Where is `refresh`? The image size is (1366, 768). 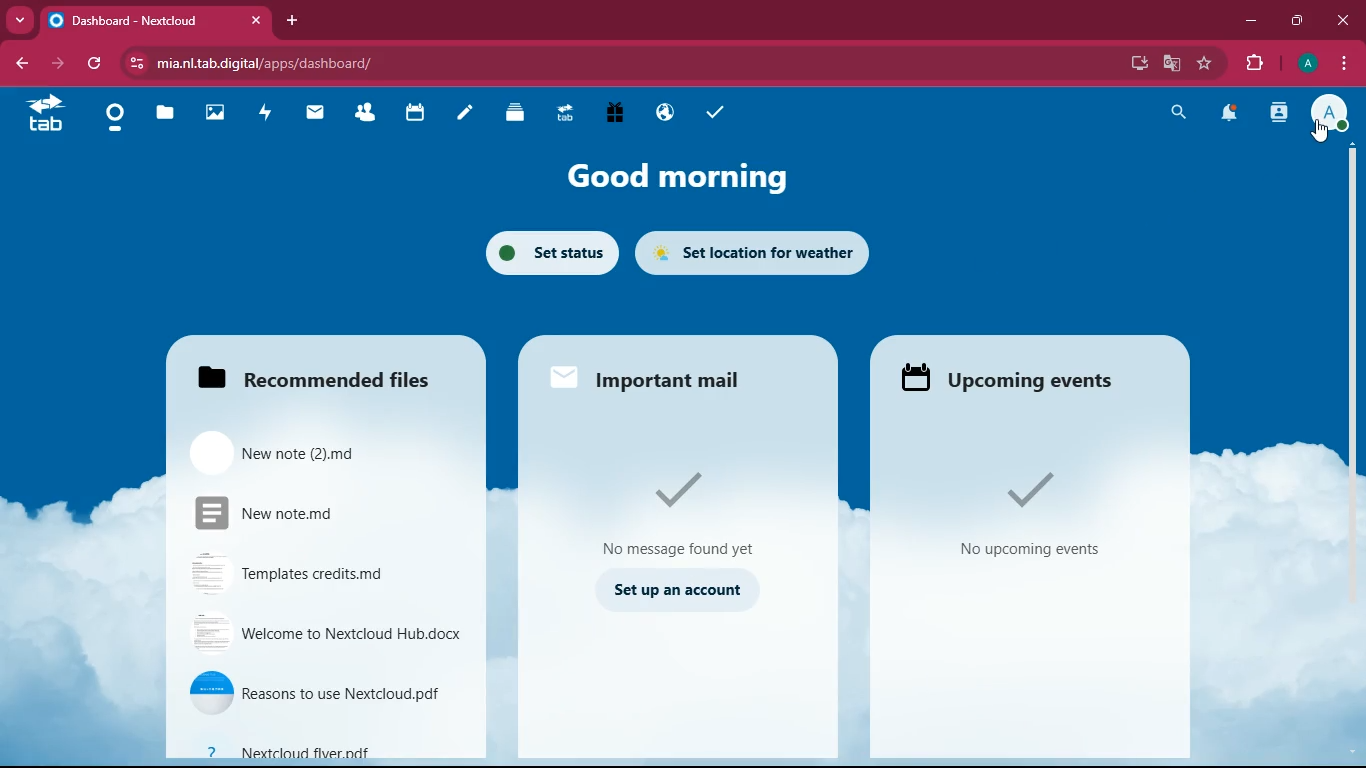 refresh is located at coordinates (96, 64).